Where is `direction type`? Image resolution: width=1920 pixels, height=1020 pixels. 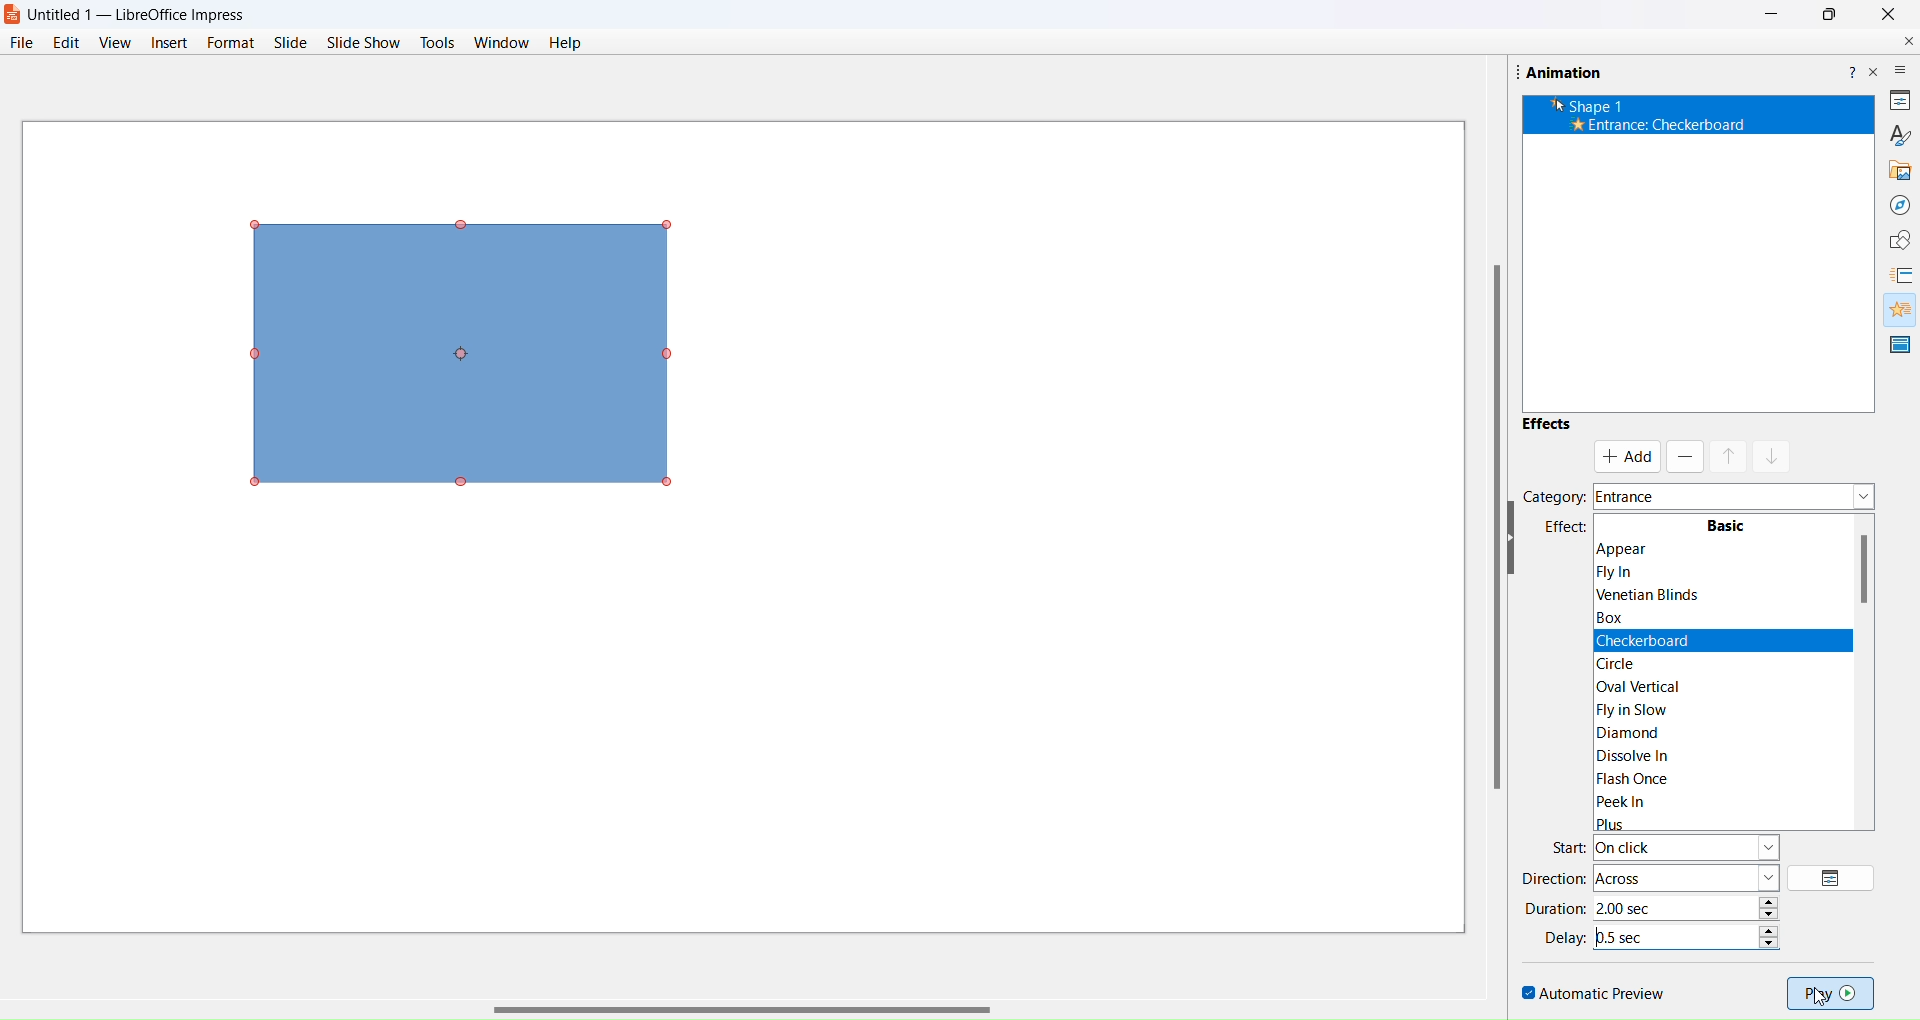
direction type is located at coordinates (1687, 877).